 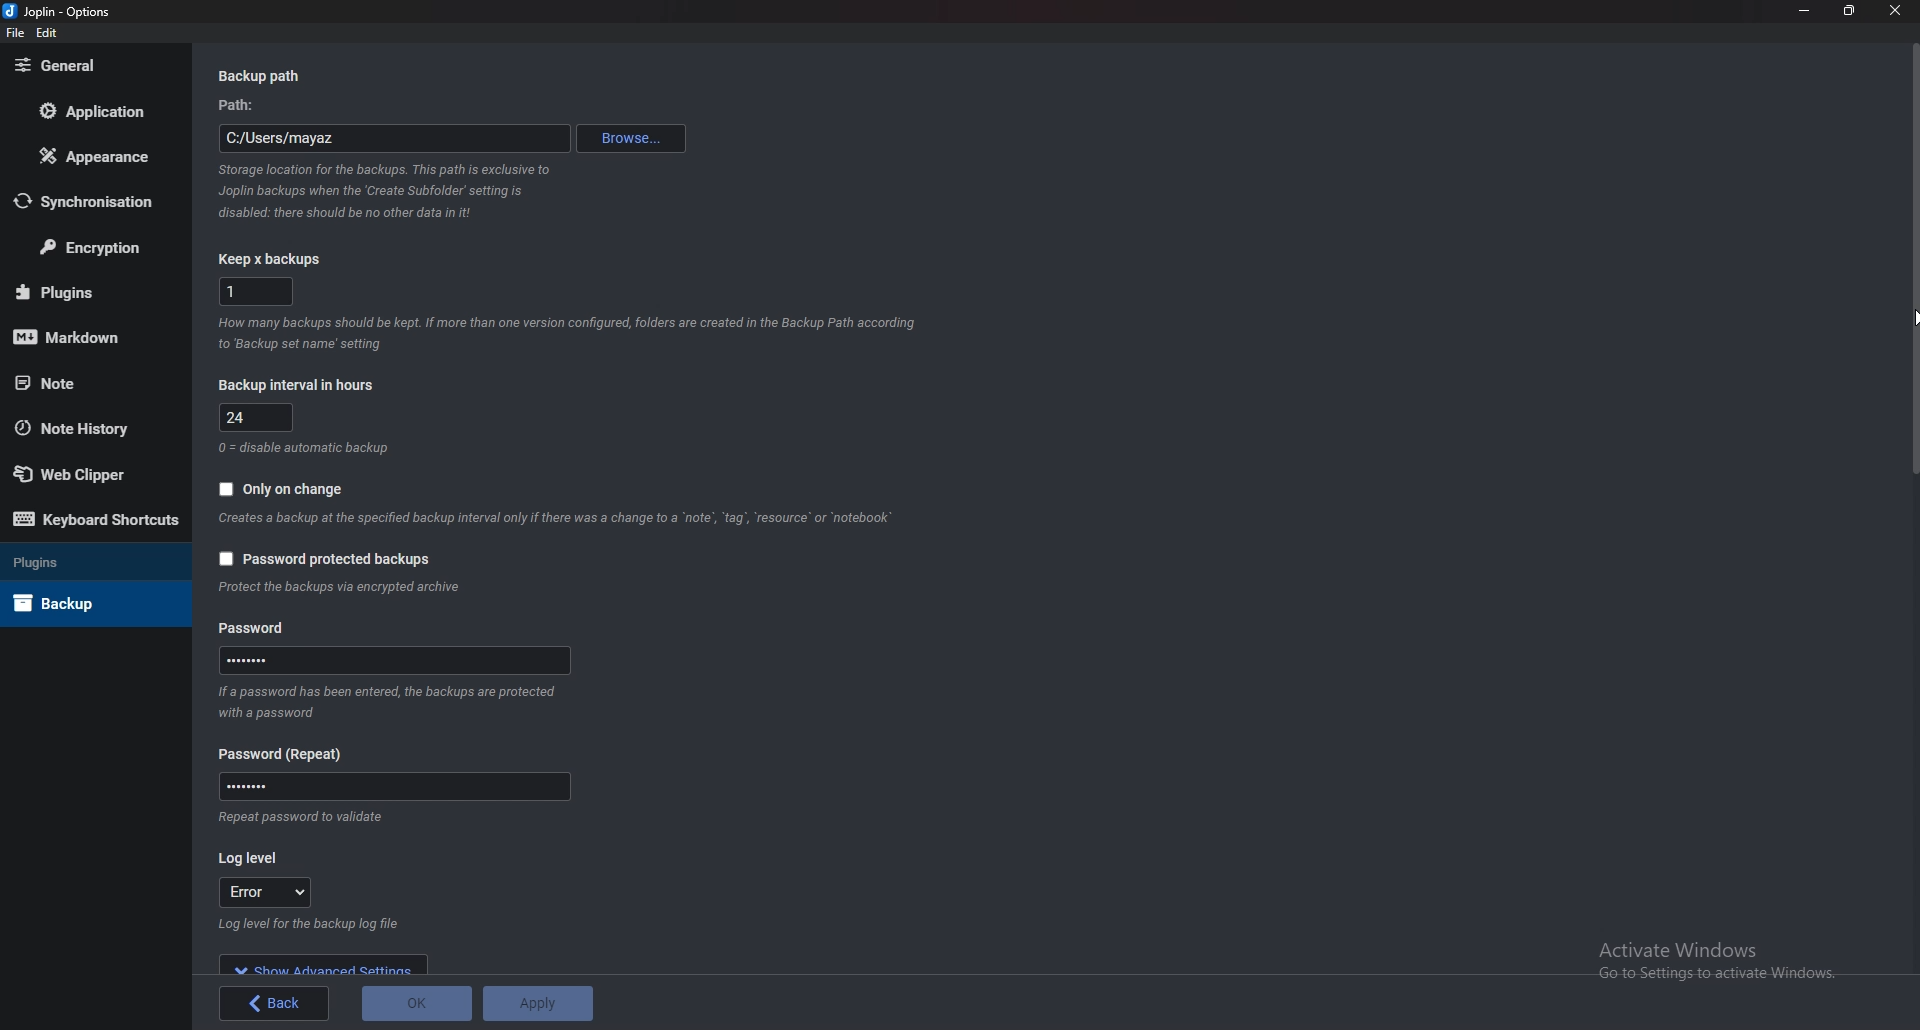 I want to click on Password, so click(x=396, y=661).